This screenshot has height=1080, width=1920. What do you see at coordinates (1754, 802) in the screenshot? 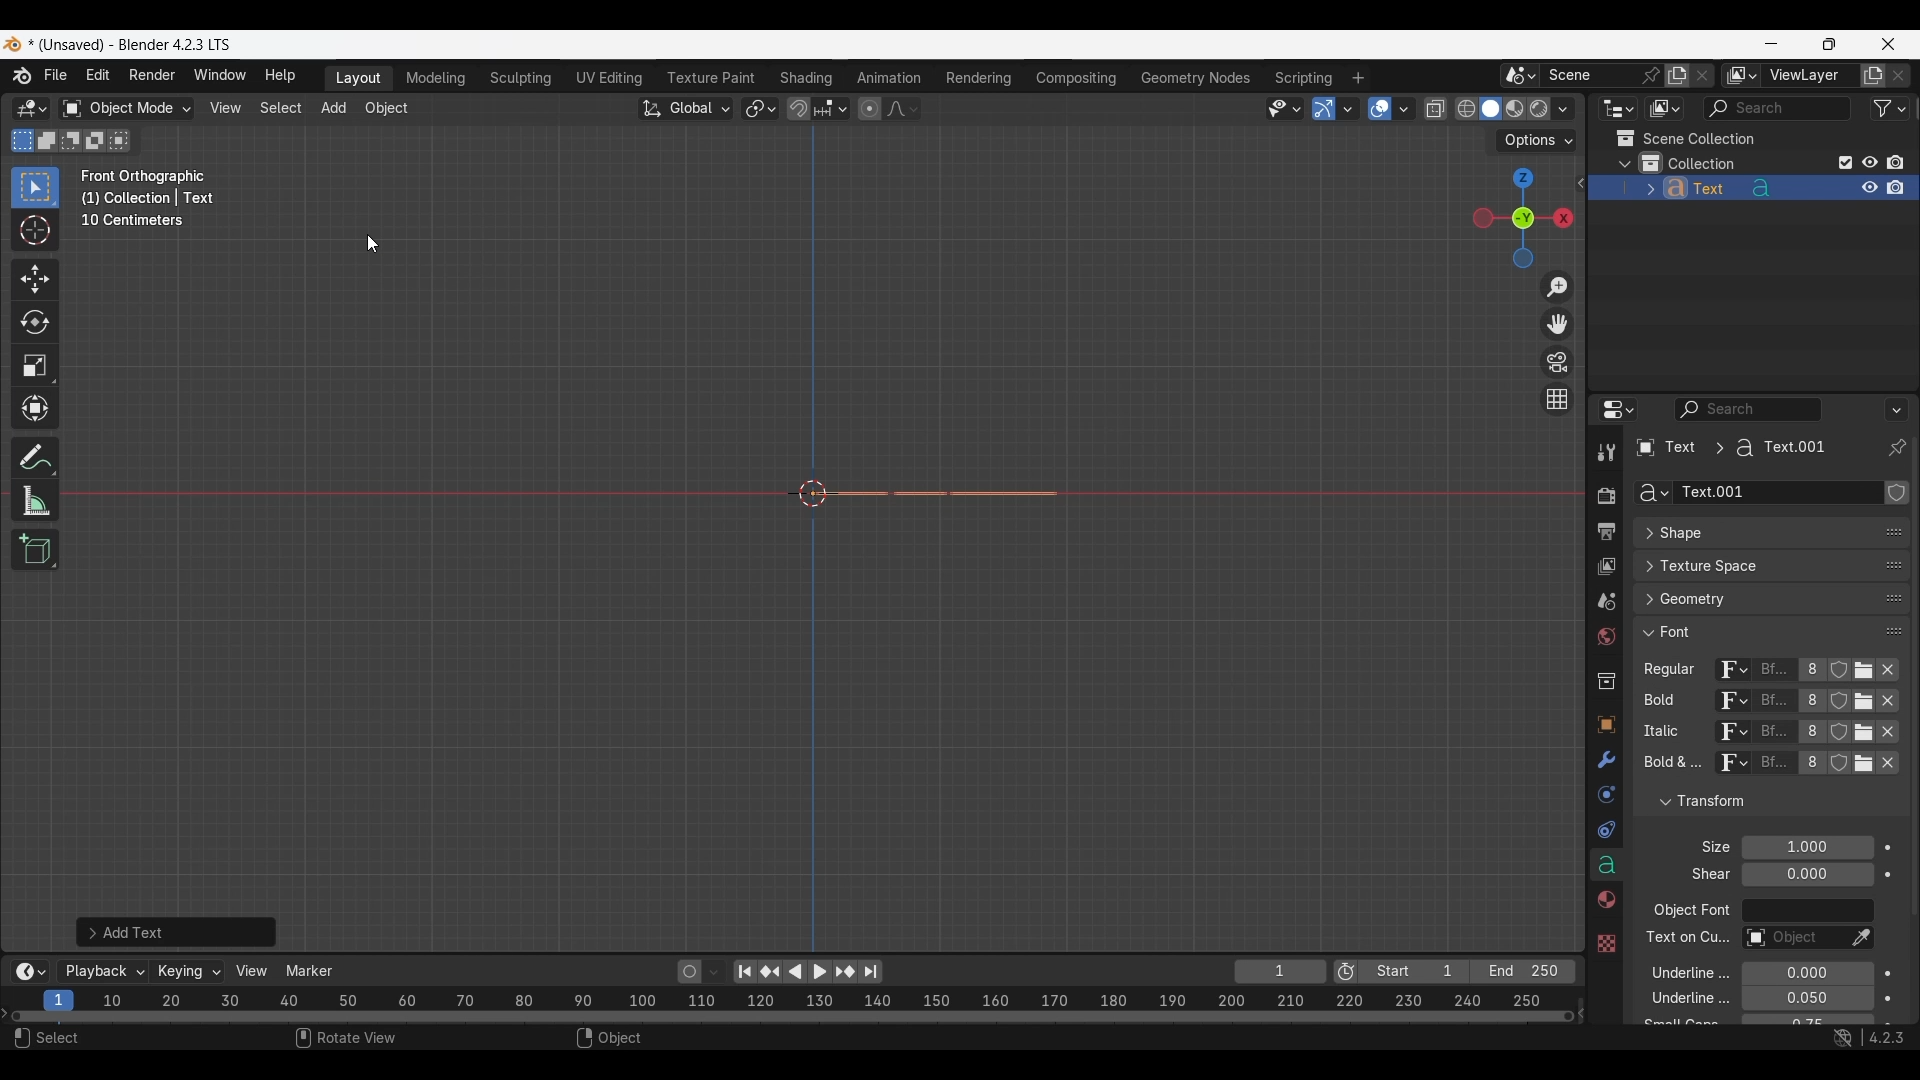
I see `Click to collapse Transform` at bounding box center [1754, 802].